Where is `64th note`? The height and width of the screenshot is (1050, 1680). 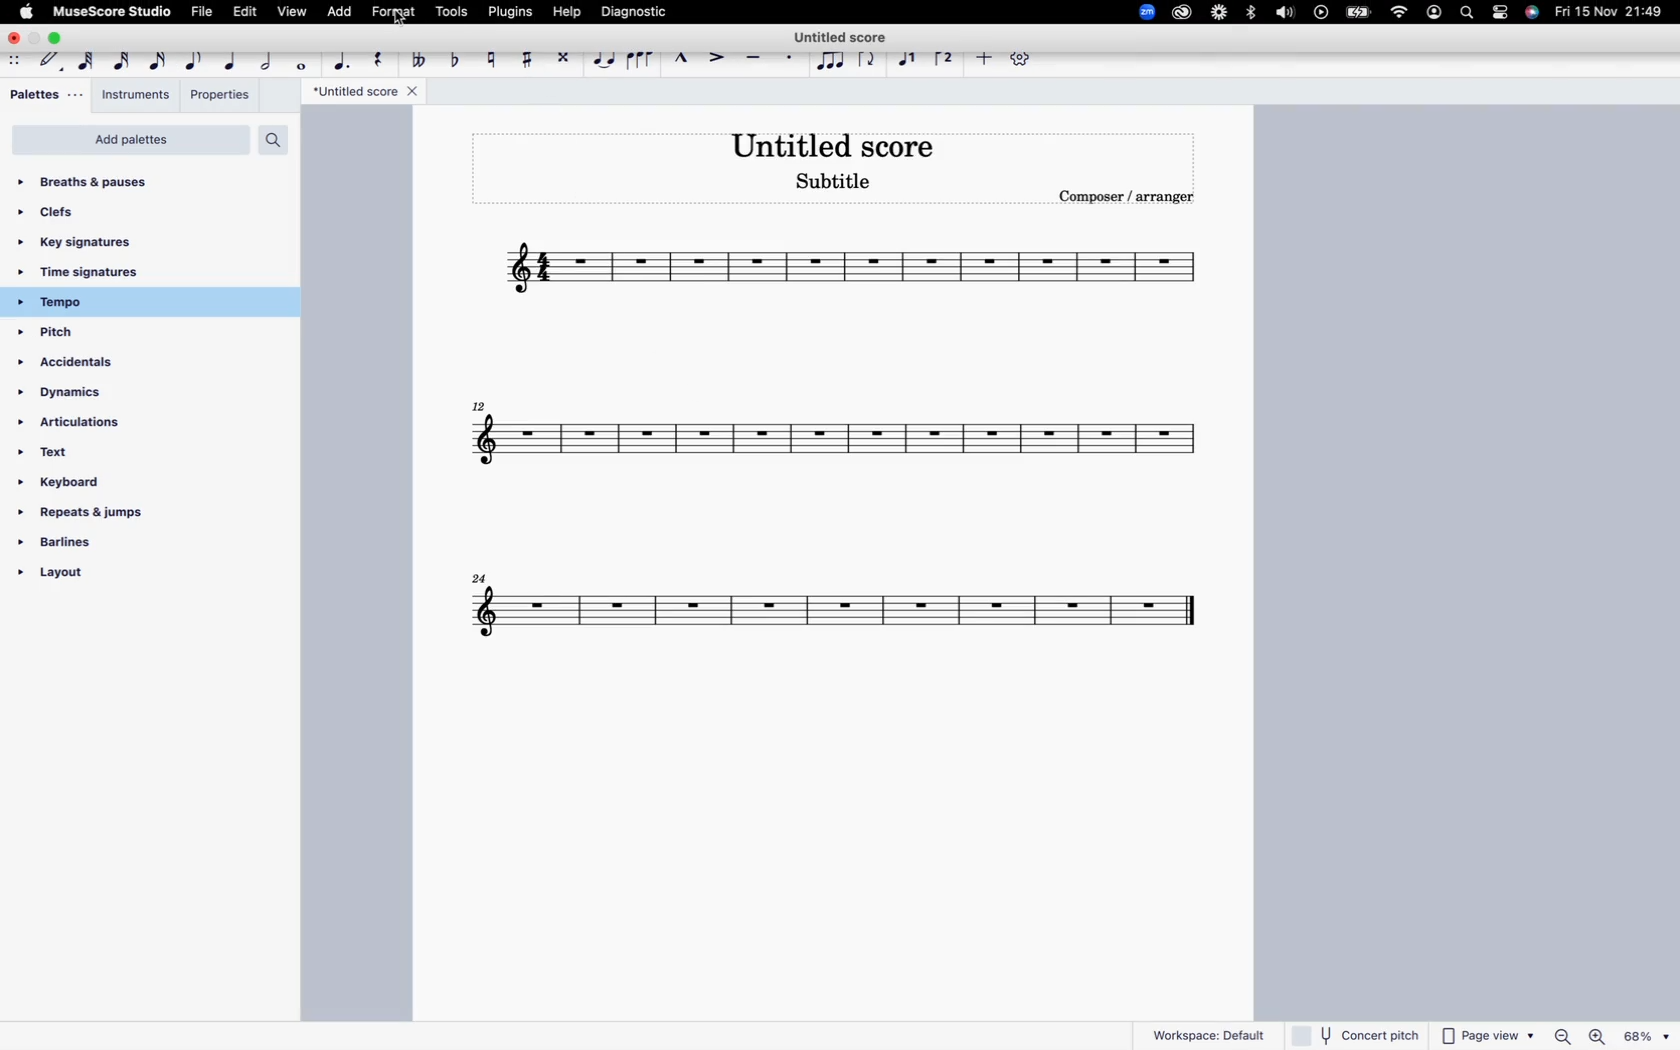 64th note is located at coordinates (88, 59).